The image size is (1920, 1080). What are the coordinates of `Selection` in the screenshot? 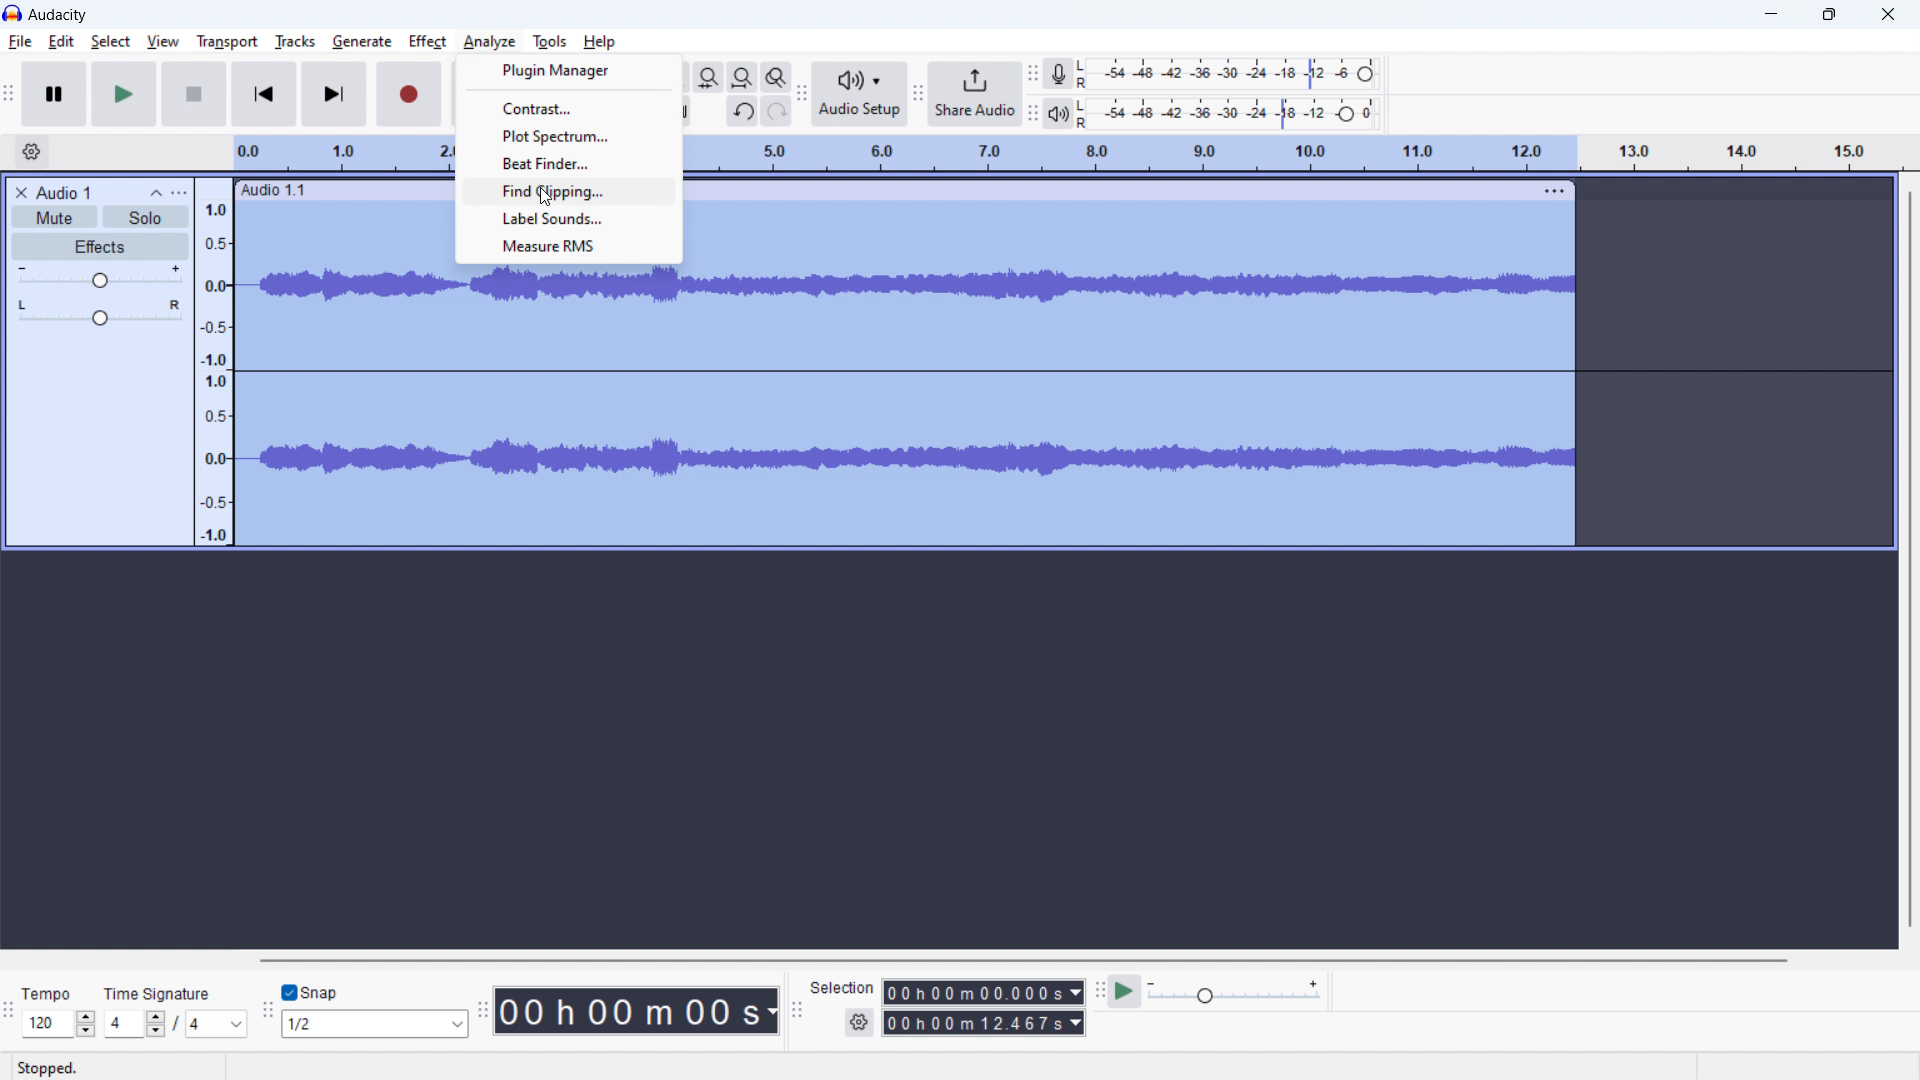 It's located at (849, 986).